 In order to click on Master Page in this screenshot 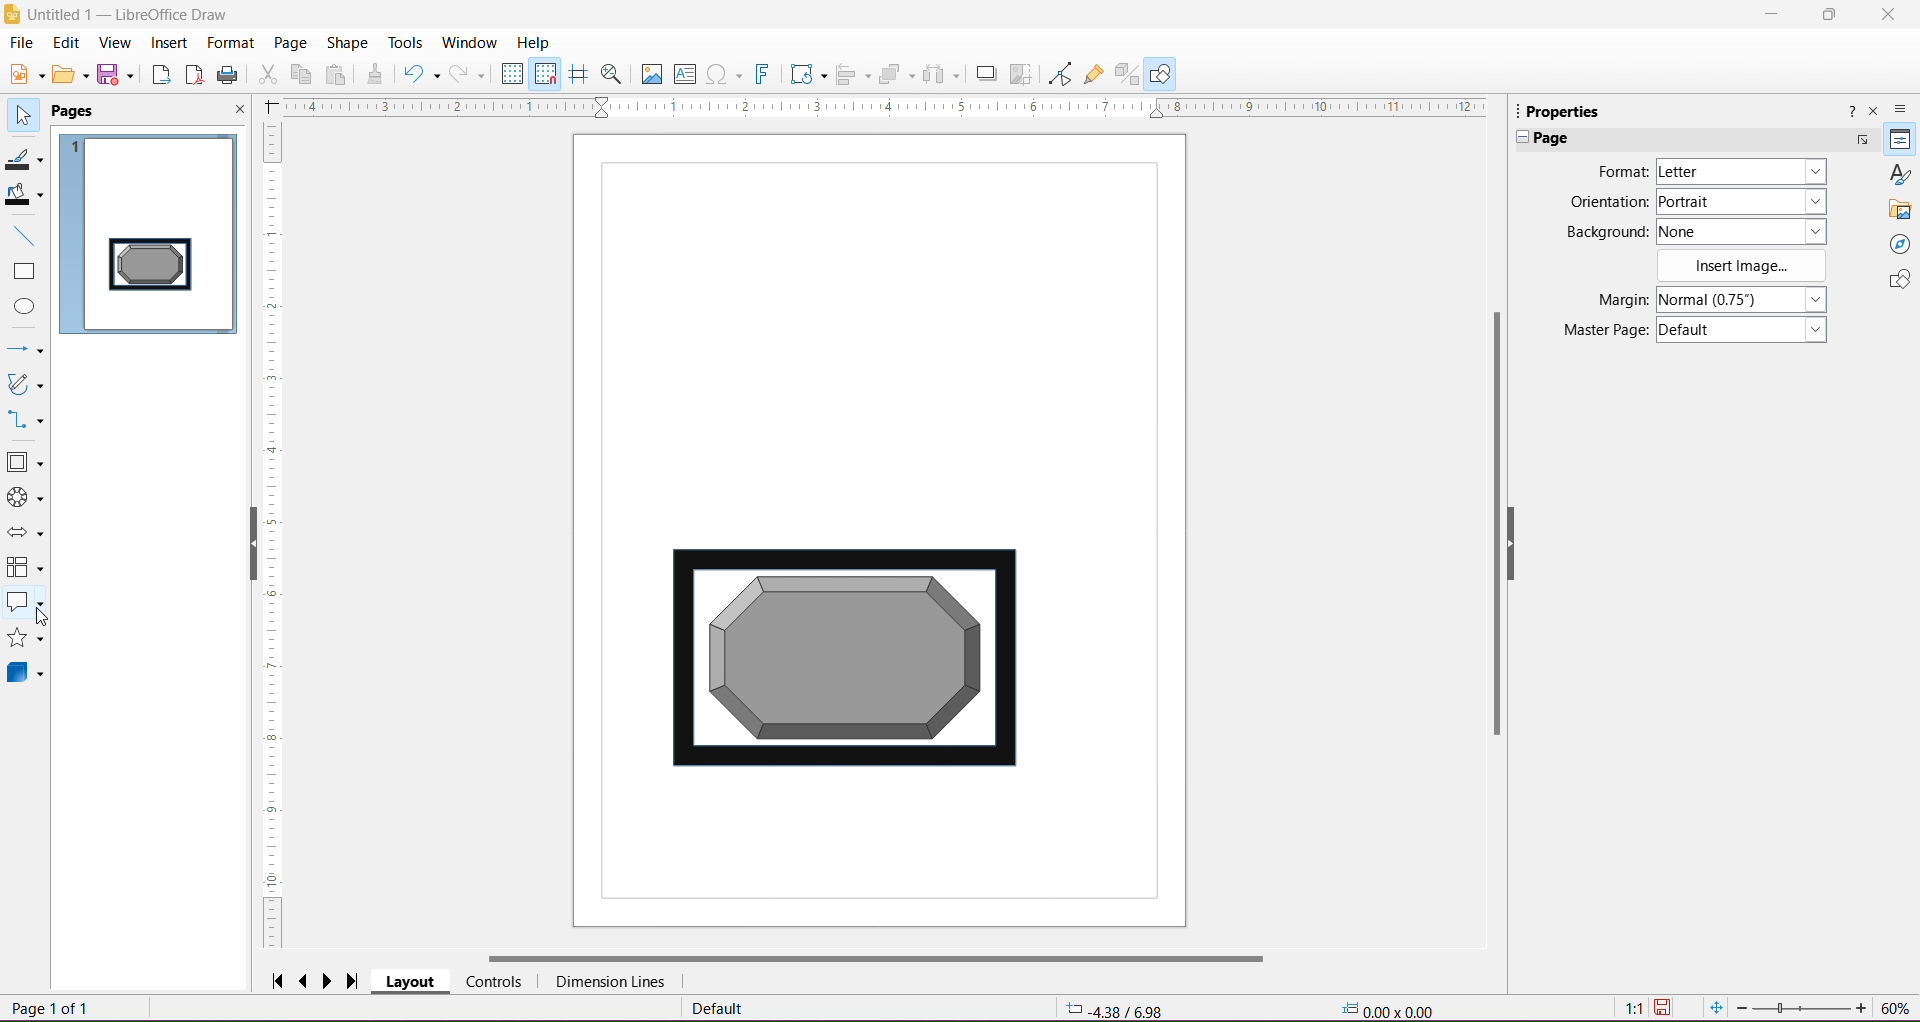, I will do `click(1599, 331)`.